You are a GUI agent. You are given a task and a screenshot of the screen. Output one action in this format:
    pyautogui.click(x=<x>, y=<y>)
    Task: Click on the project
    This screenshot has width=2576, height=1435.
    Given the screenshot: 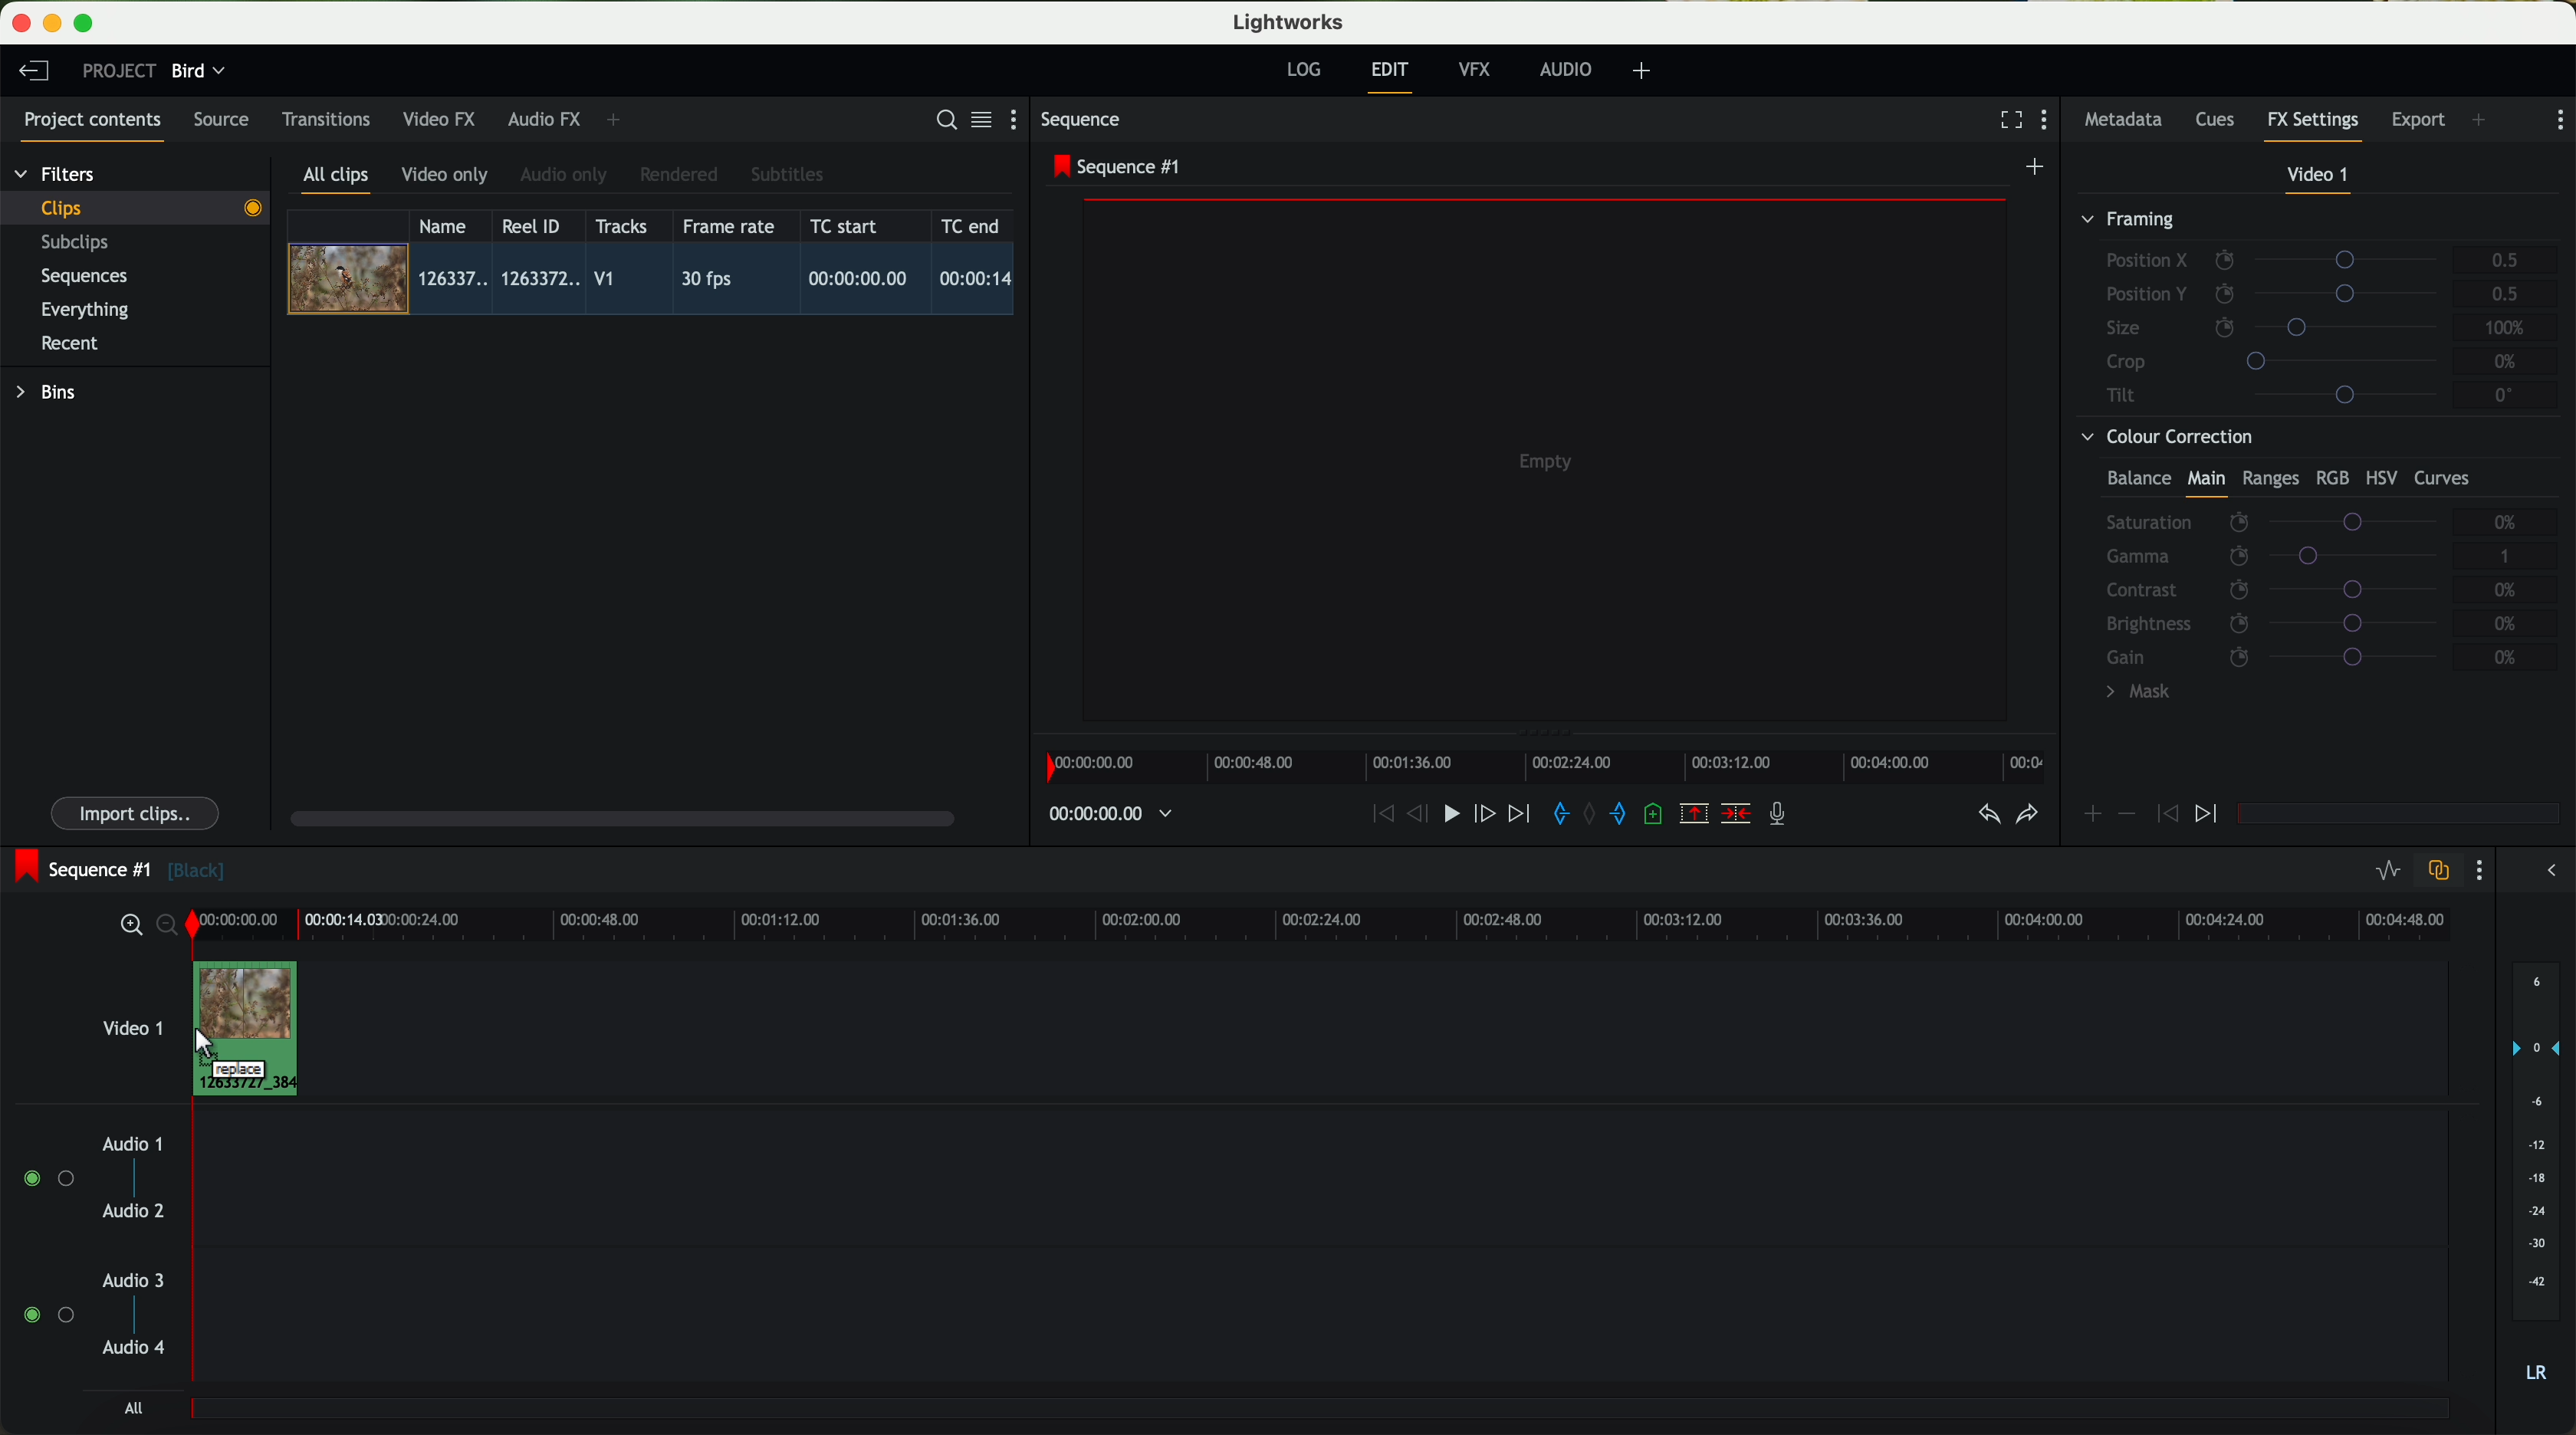 What is the action you would take?
    pyautogui.click(x=119, y=70)
    